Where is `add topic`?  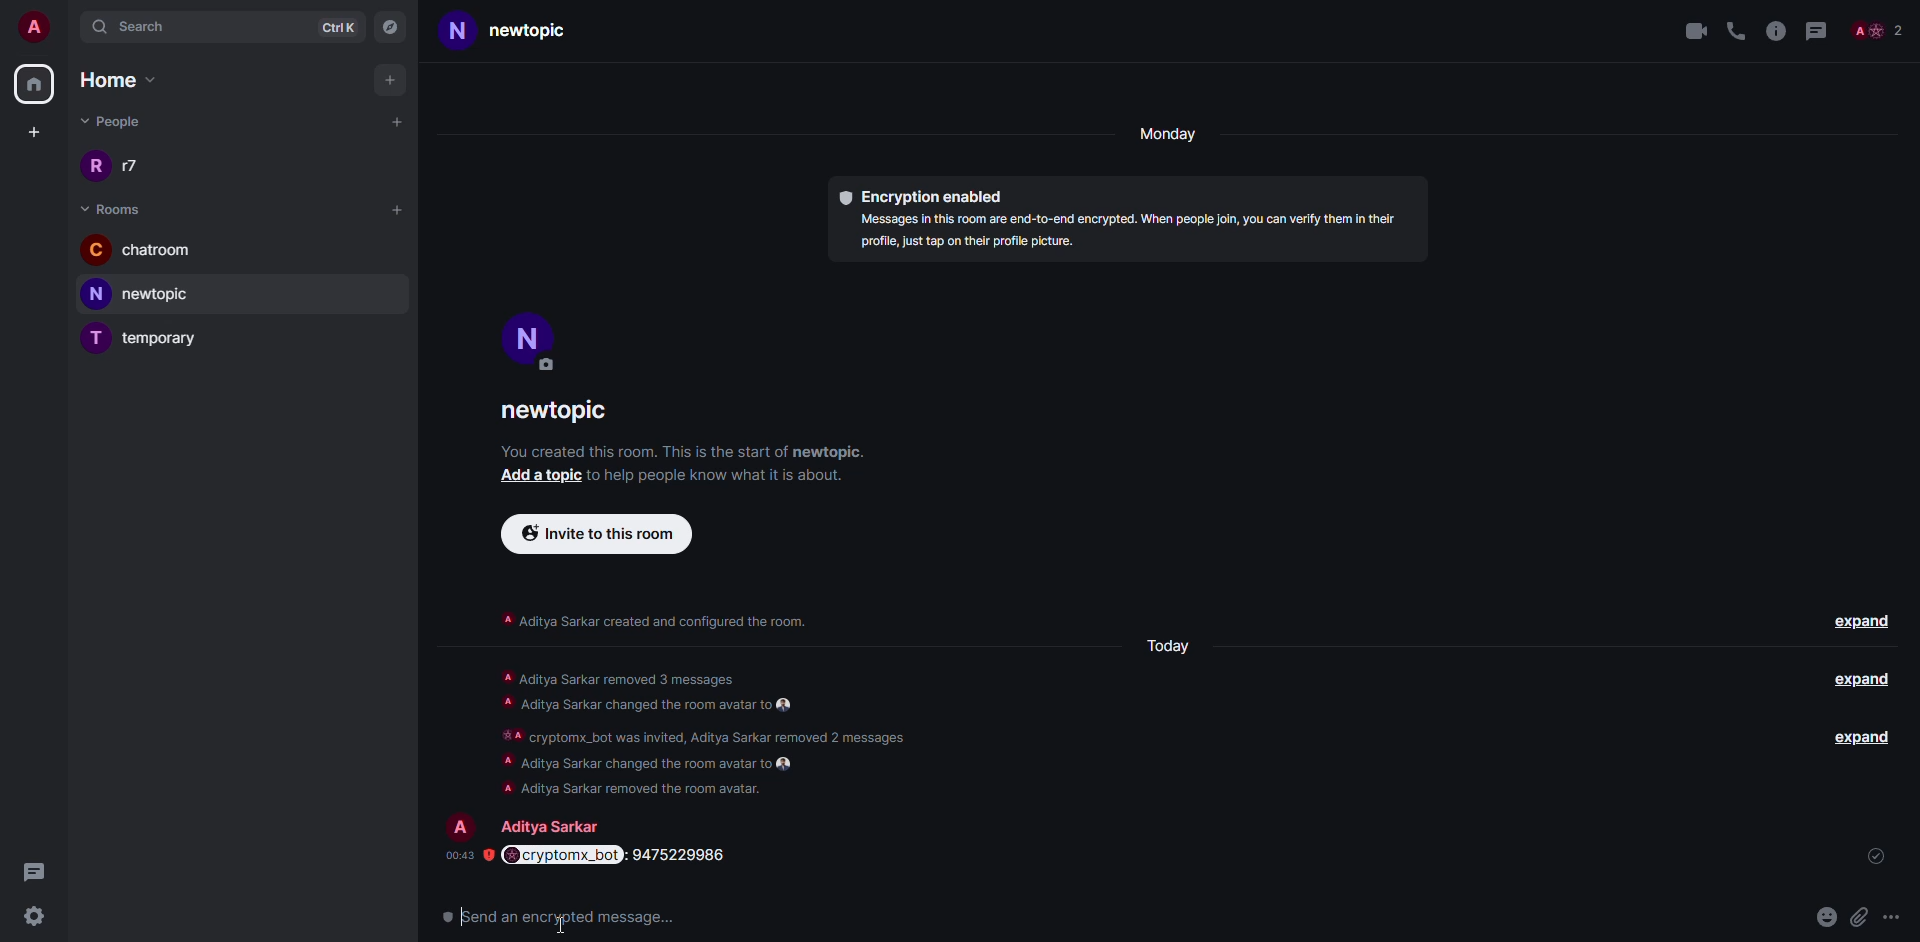 add topic is located at coordinates (541, 479).